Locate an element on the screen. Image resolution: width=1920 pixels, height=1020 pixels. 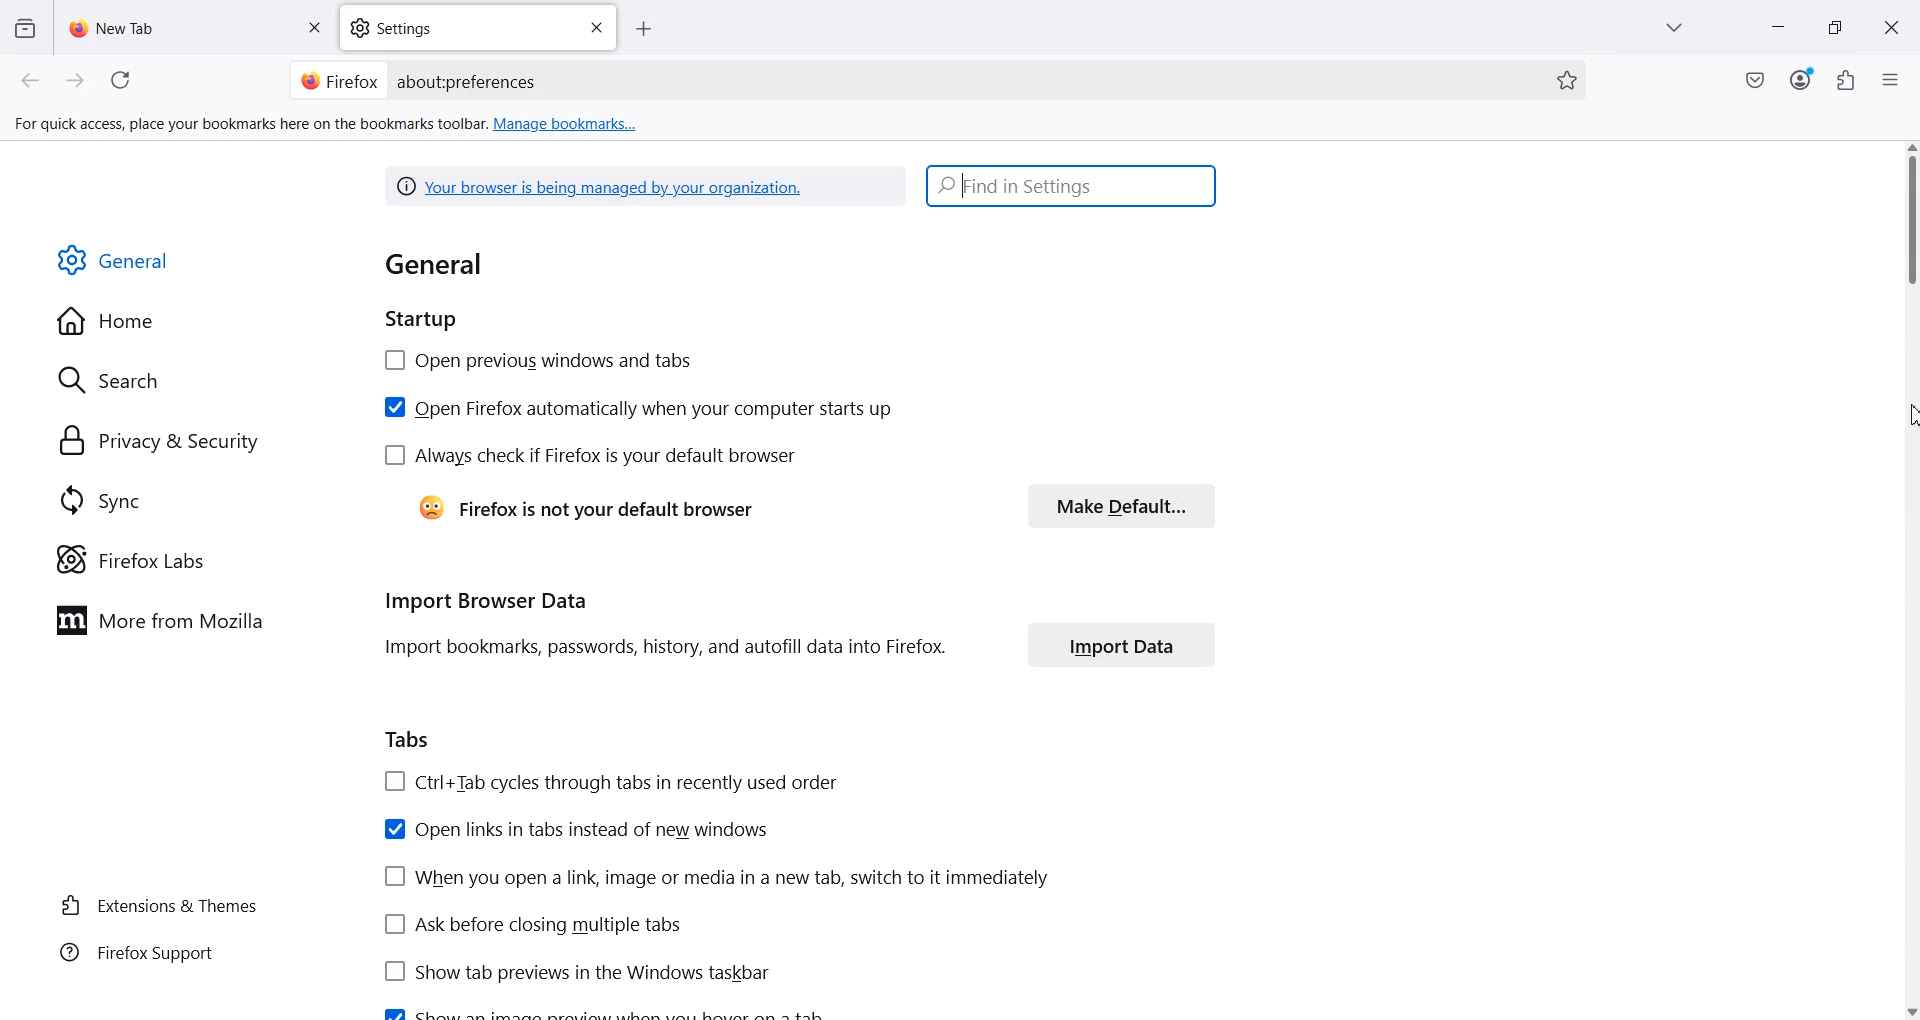
Startup is located at coordinates (441, 319).